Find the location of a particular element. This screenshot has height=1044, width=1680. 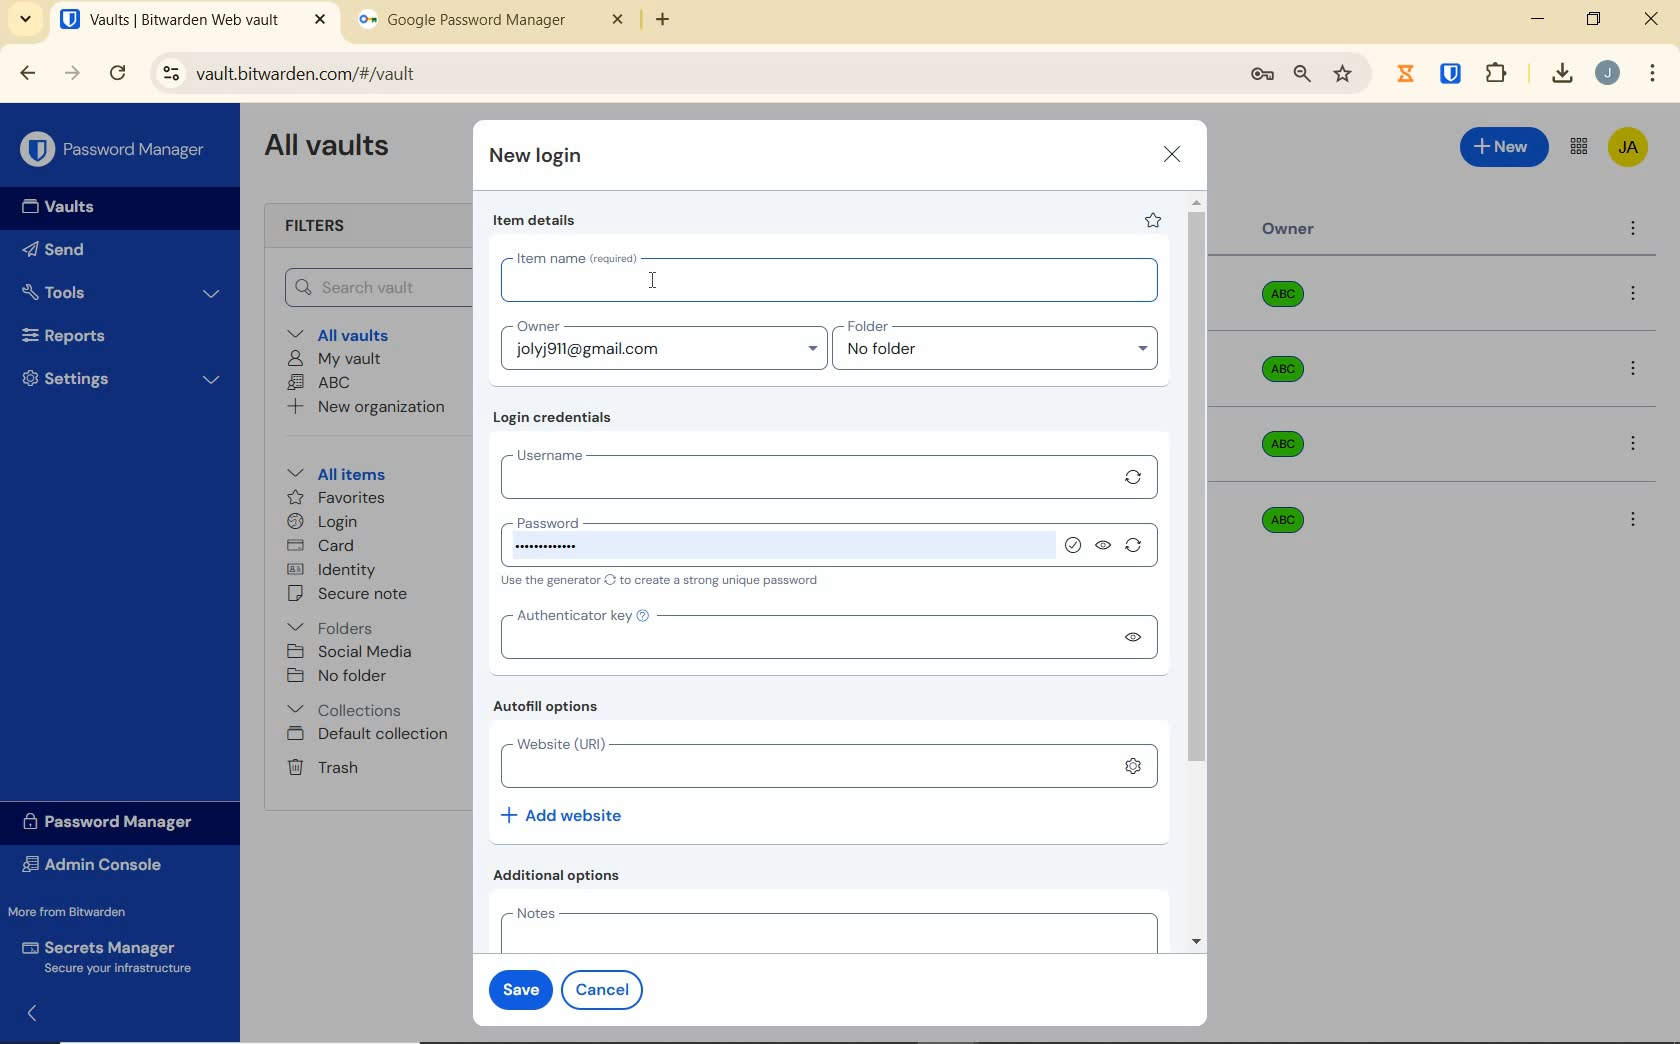

item details is located at coordinates (535, 221).